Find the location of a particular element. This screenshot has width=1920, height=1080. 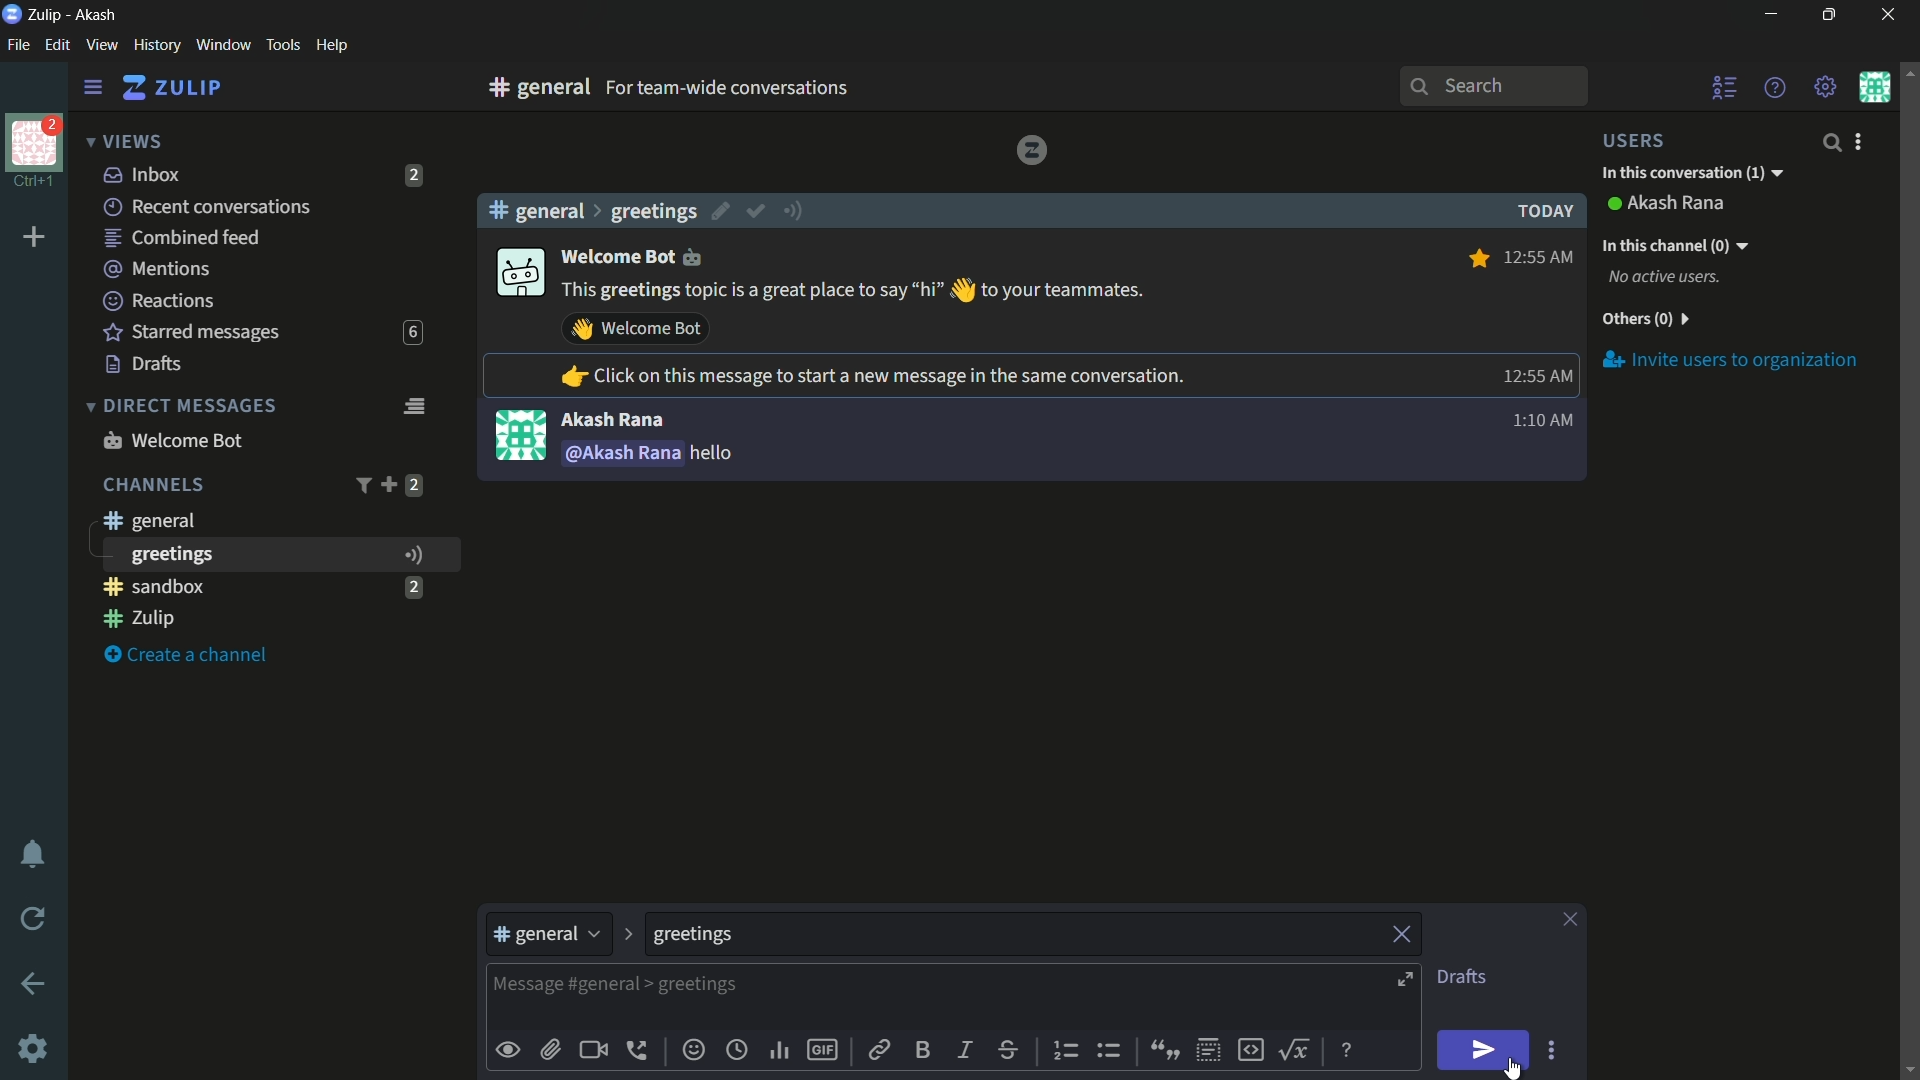

upload files is located at coordinates (550, 1050).